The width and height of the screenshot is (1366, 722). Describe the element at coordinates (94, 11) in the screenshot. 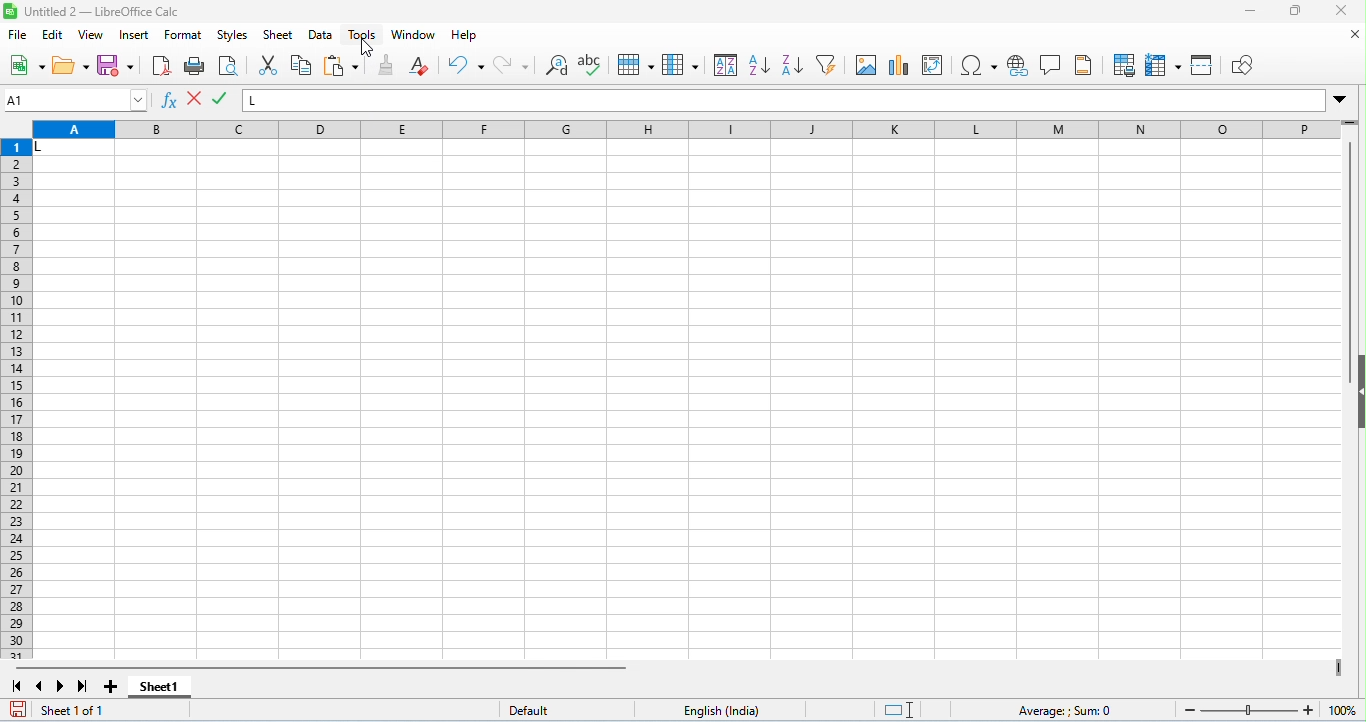

I see `untitled 2- libreoffice calc` at that location.